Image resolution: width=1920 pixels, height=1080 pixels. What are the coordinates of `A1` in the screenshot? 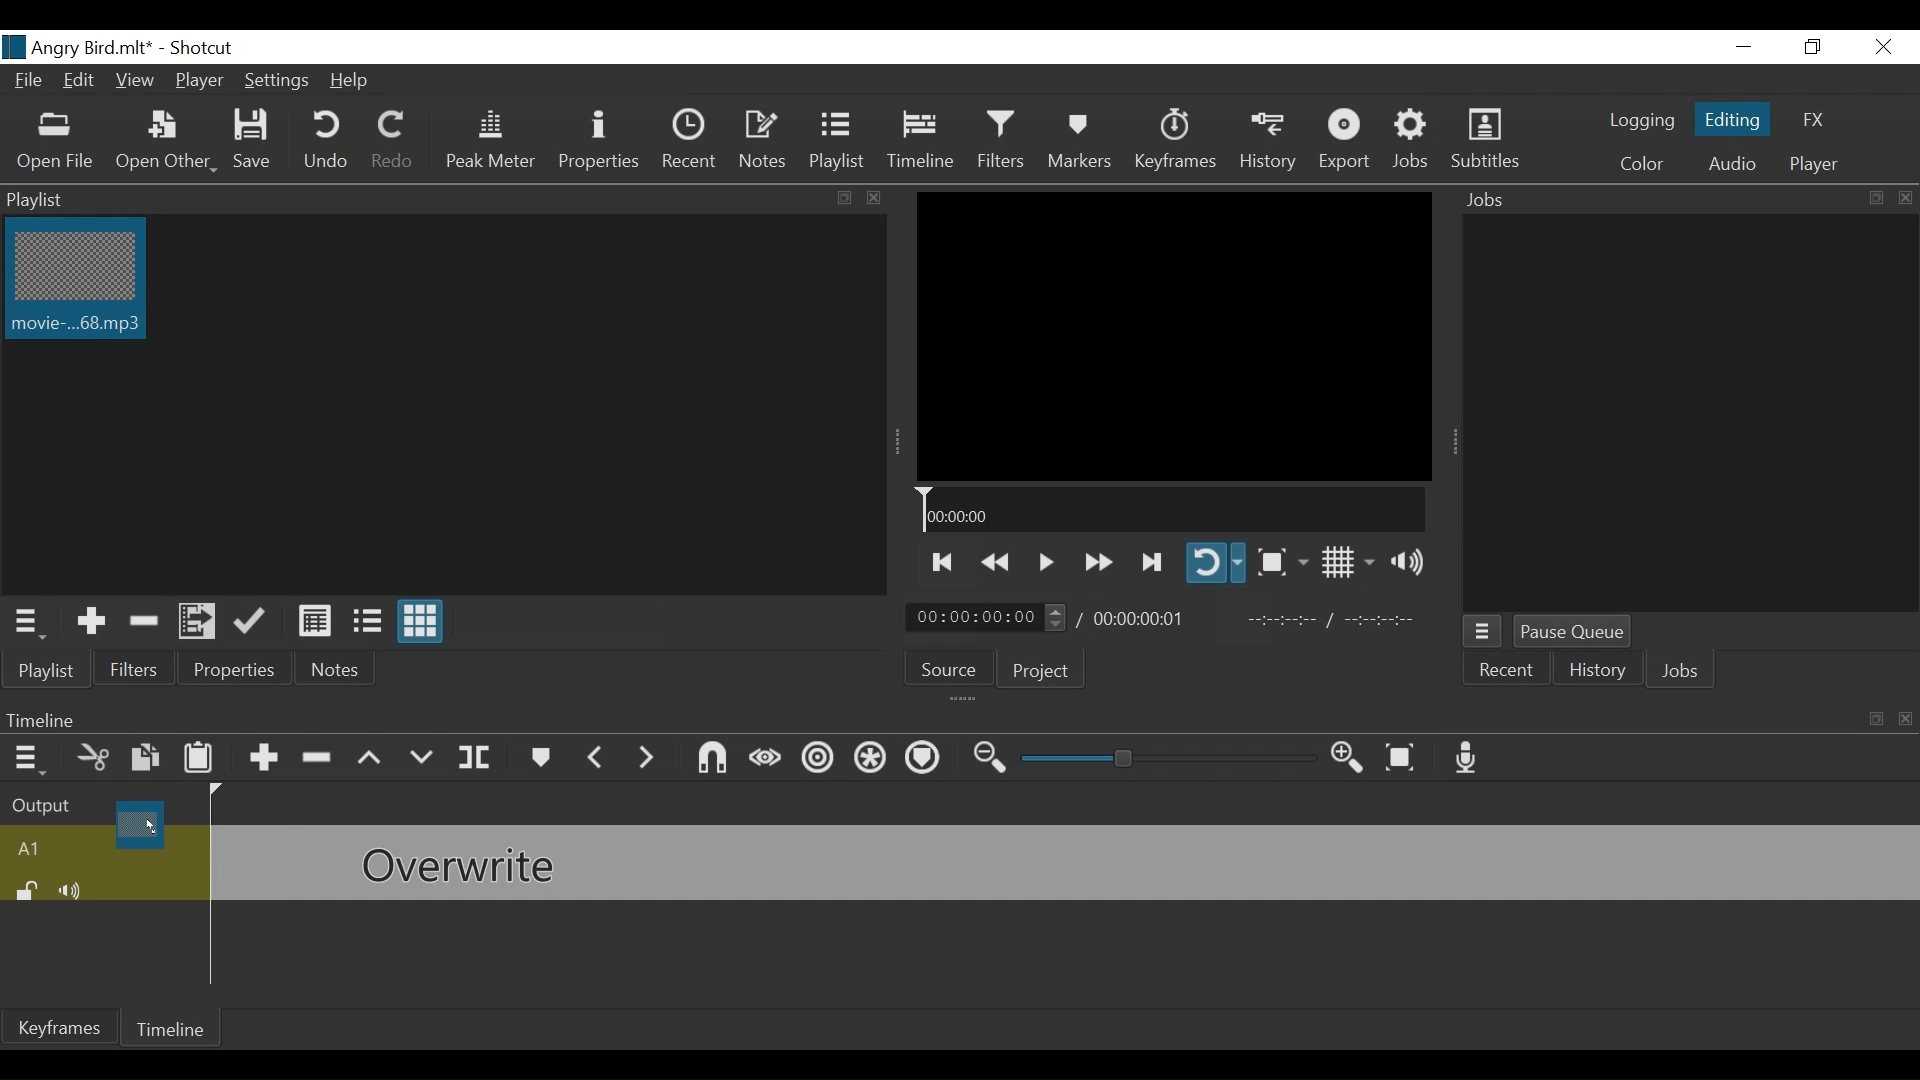 It's located at (101, 847).